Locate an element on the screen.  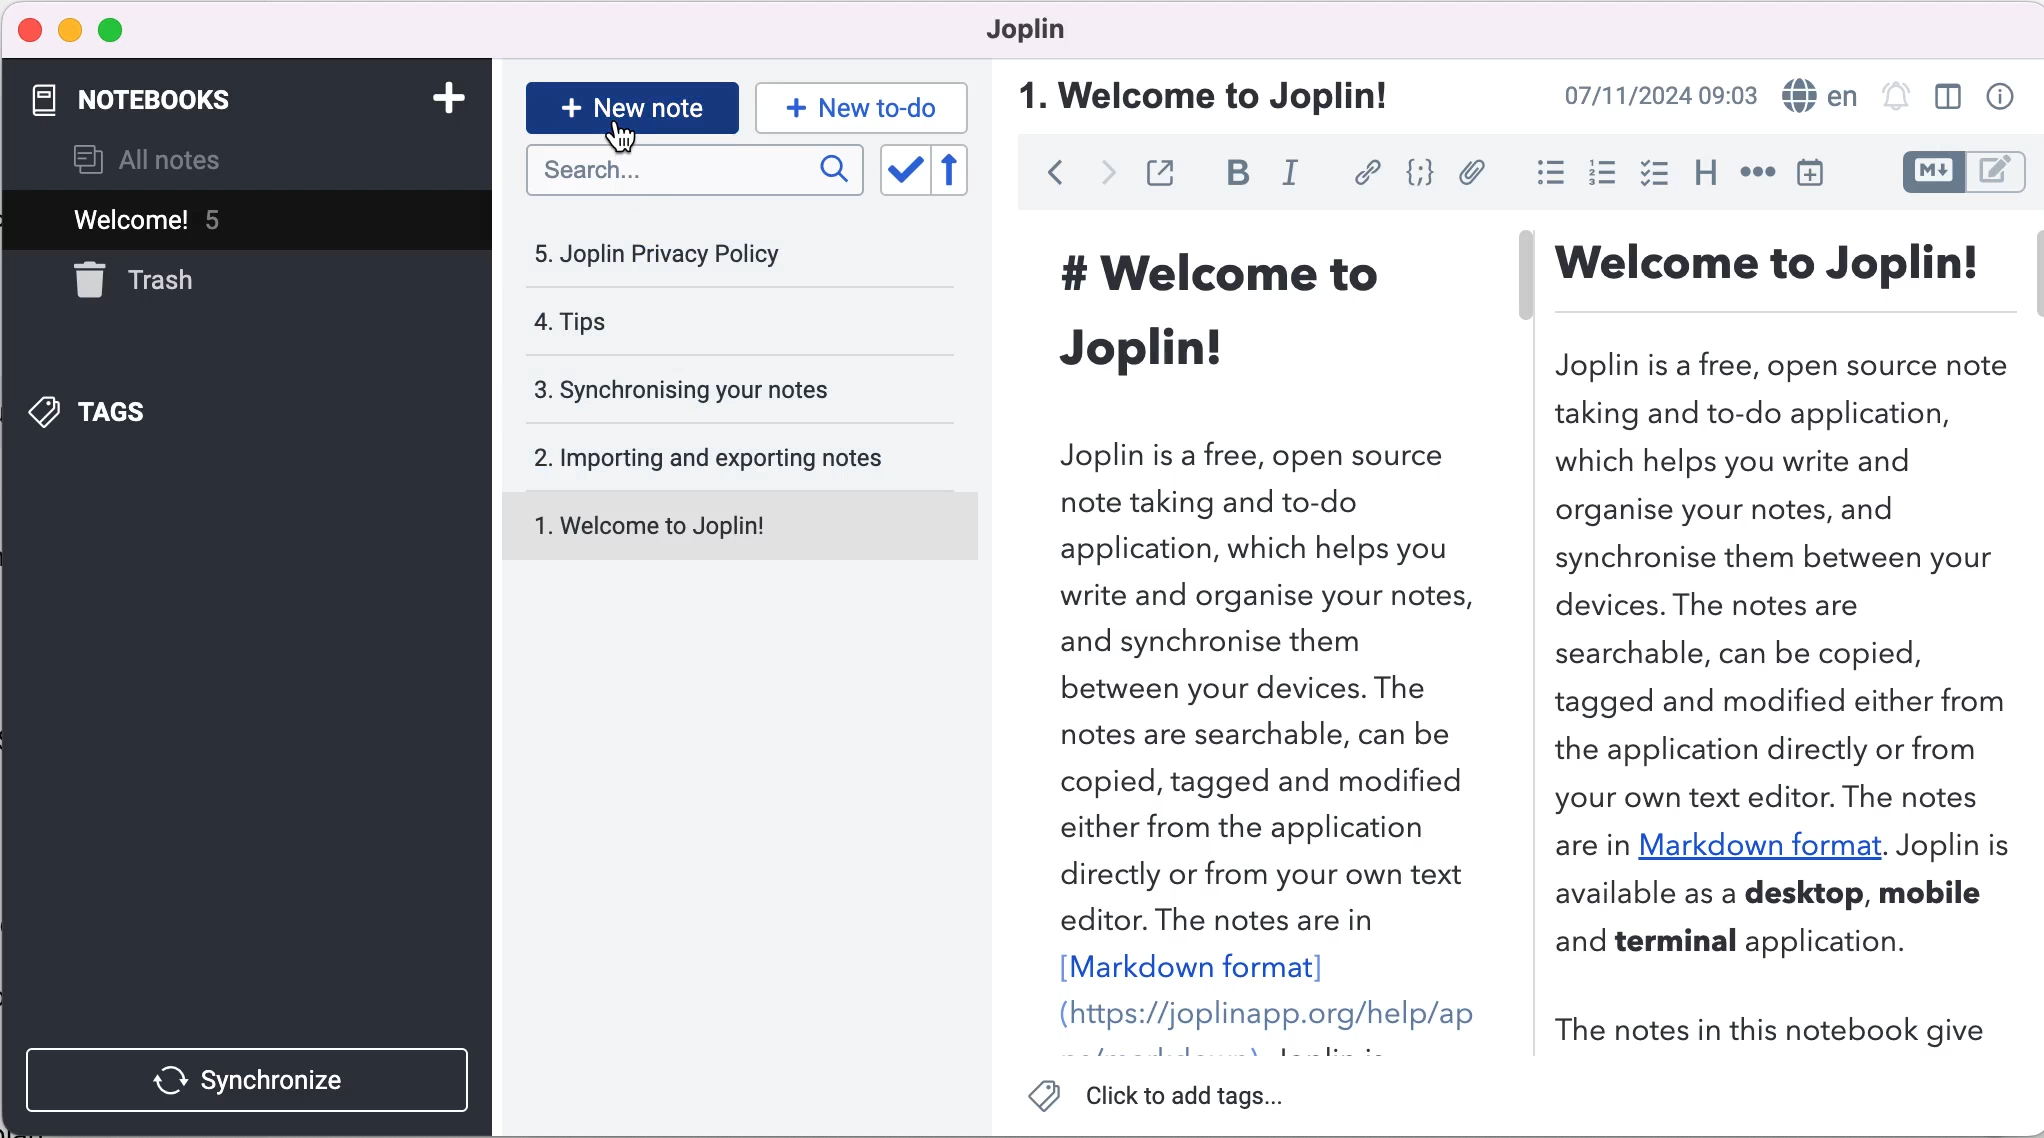
close is located at coordinates (27, 31).